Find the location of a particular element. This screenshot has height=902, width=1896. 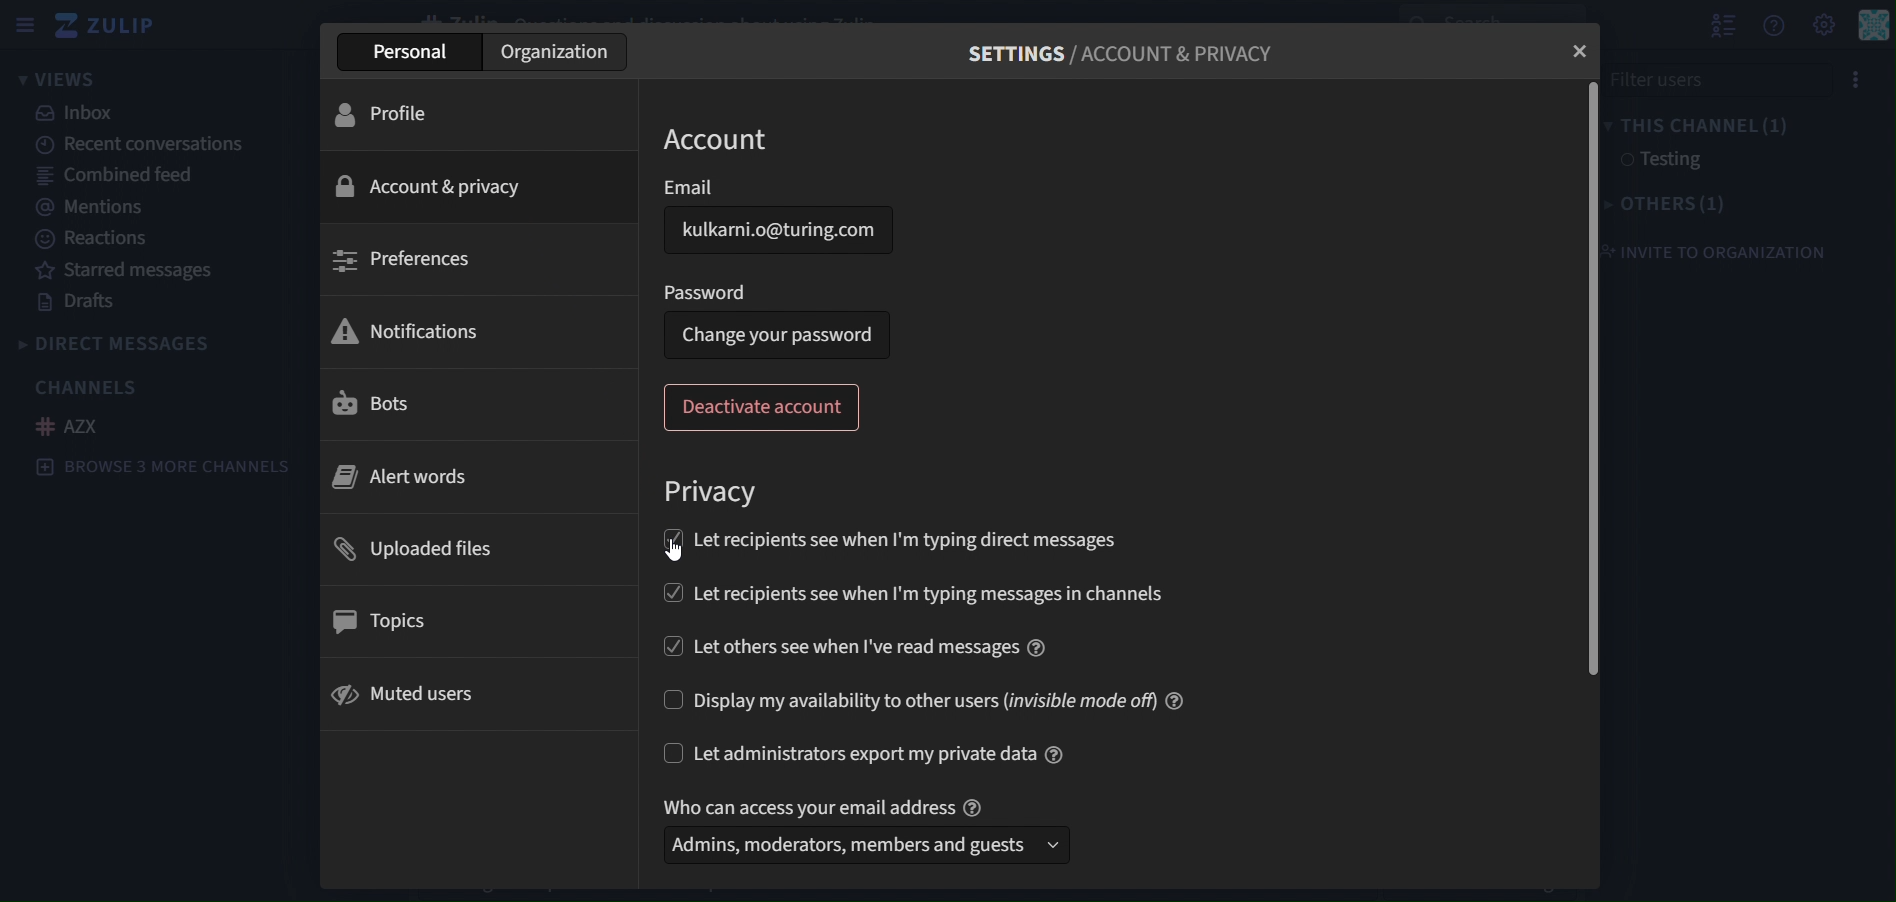

organization is located at coordinates (557, 52).